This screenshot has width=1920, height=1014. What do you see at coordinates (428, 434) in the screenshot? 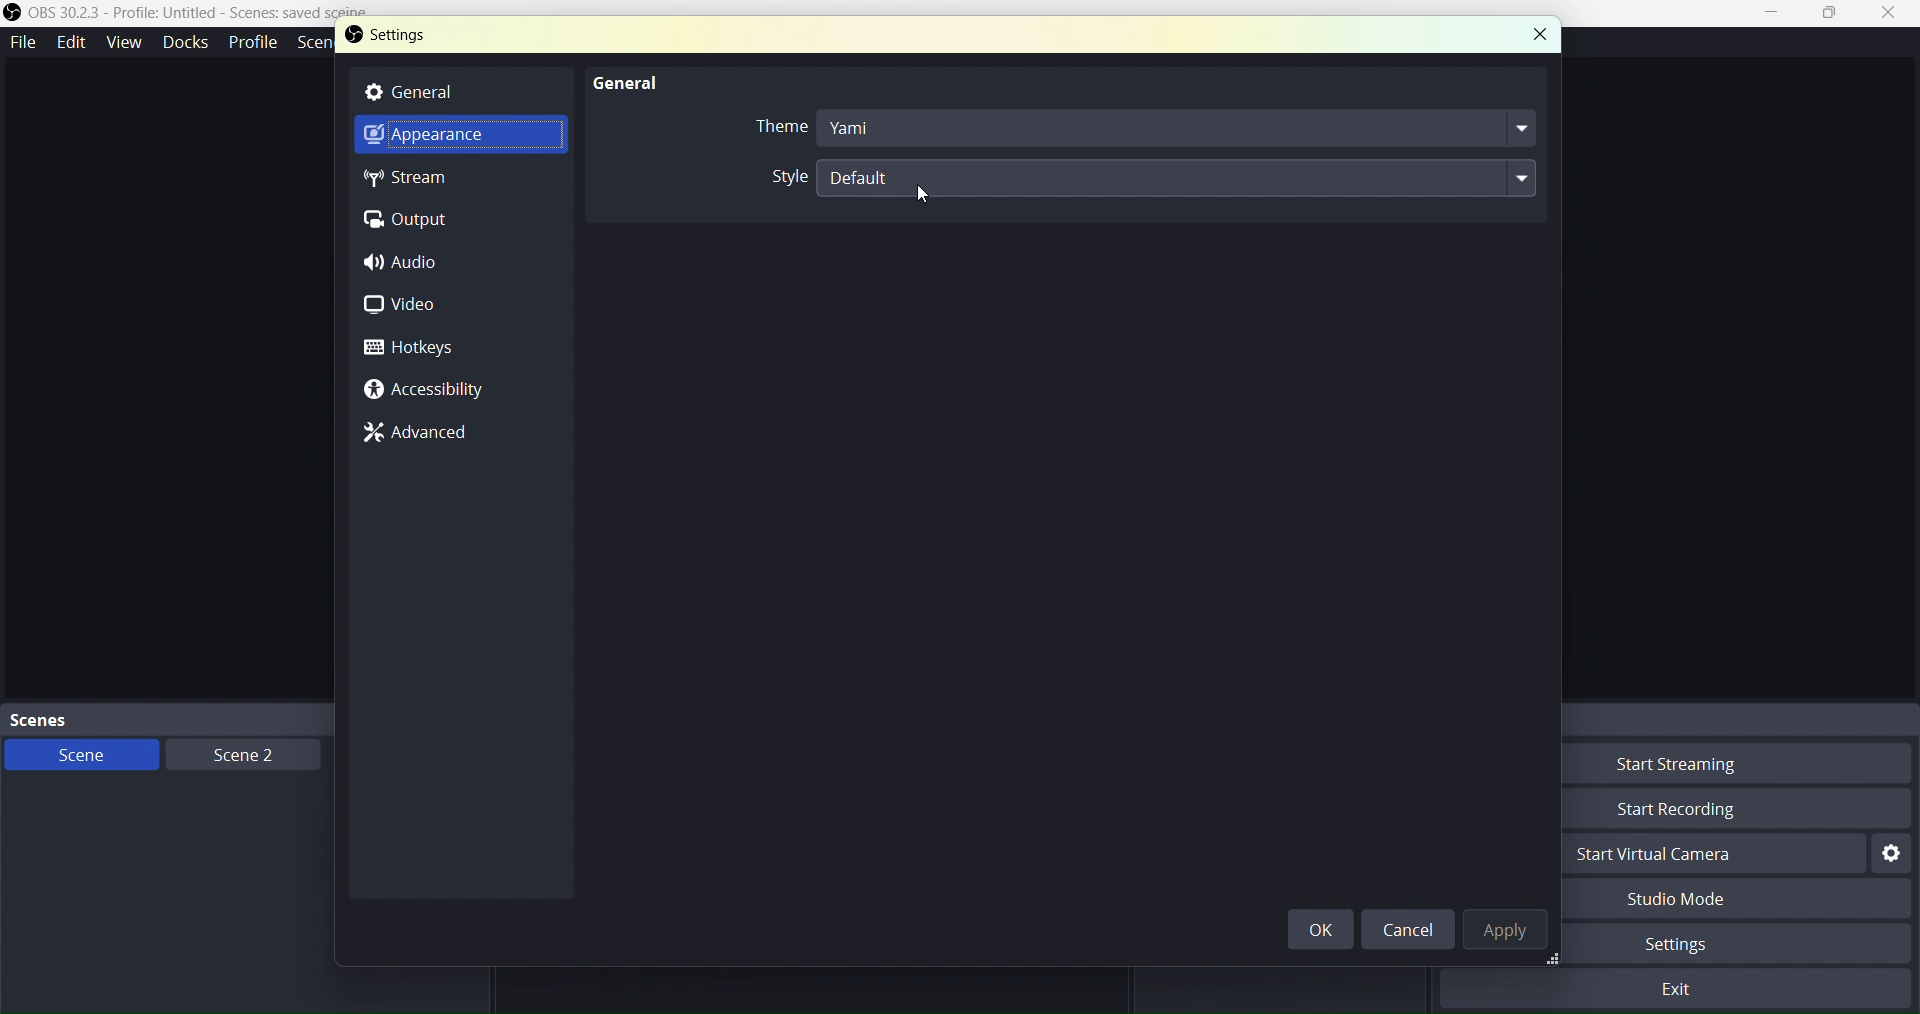
I see `Advanced` at bounding box center [428, 434].